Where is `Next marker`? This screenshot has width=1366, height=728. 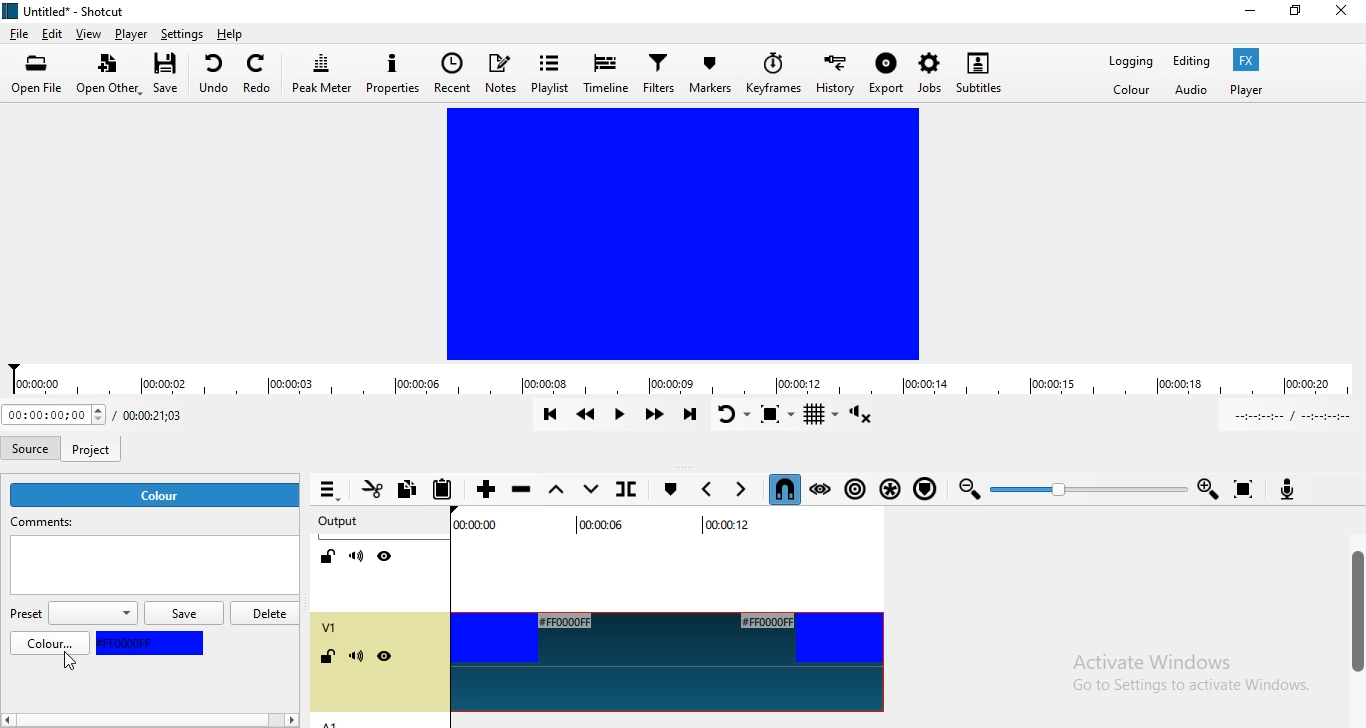 Next marker is located at coordinates (742, 488).